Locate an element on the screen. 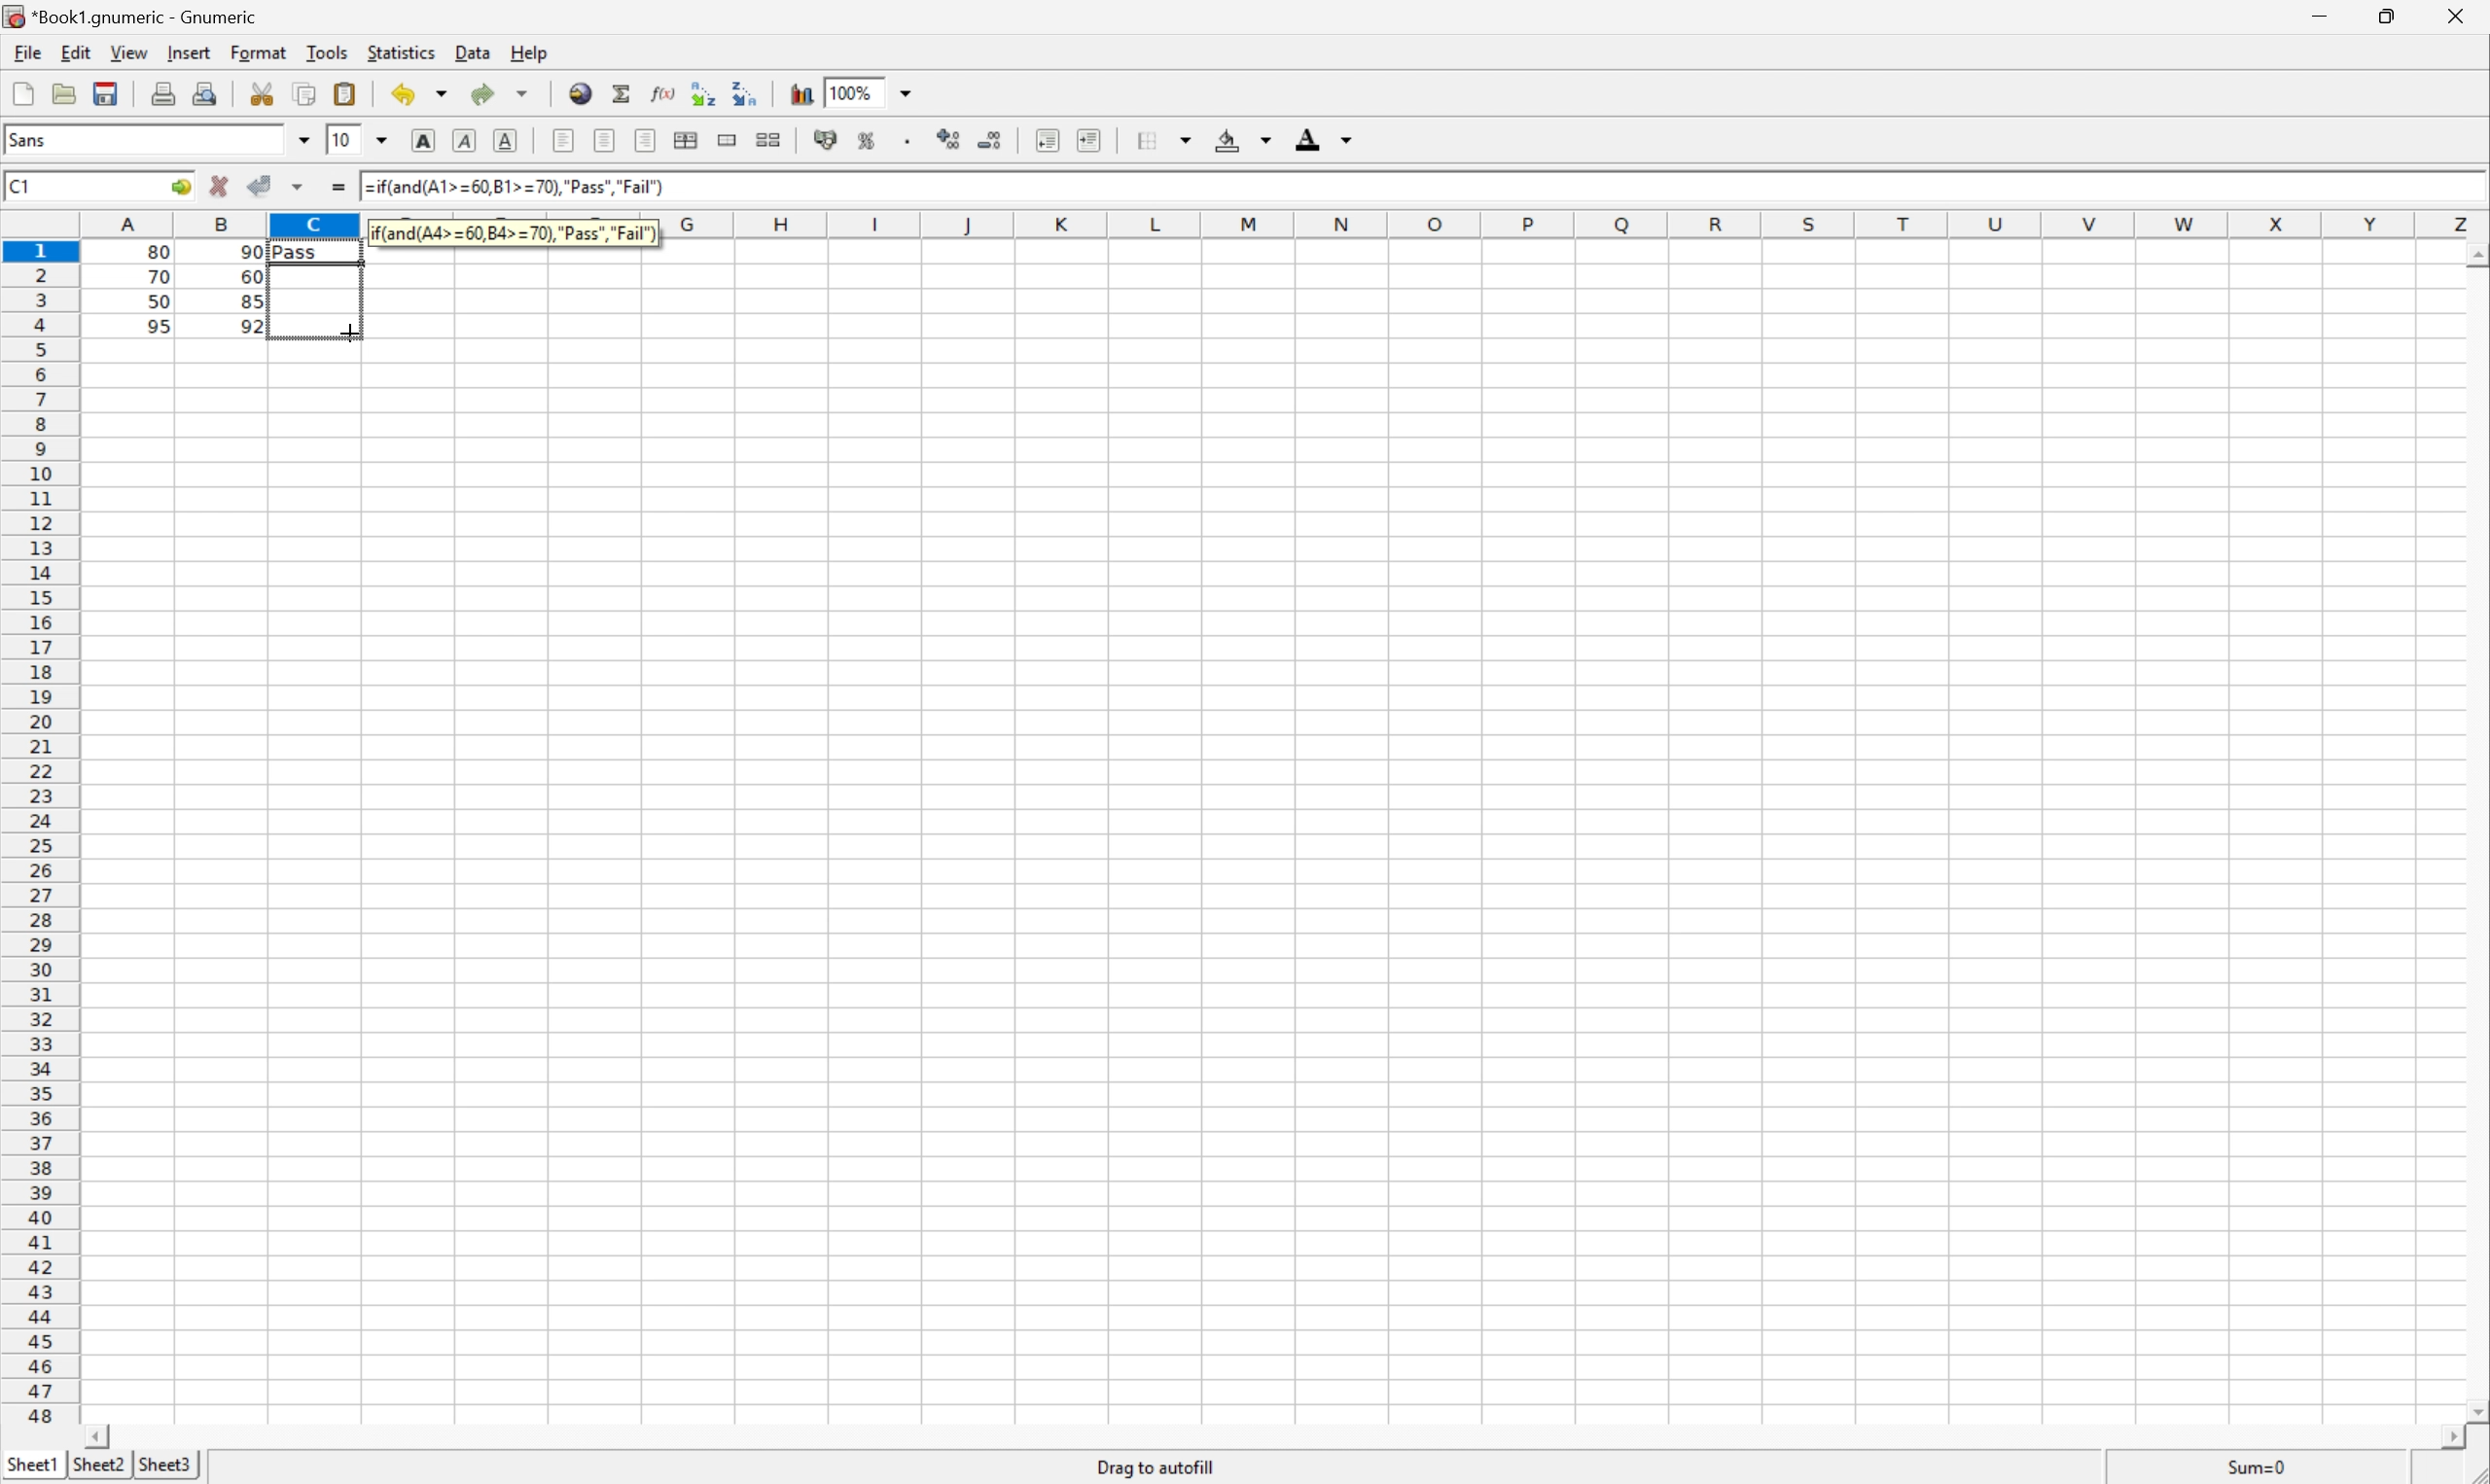 The width and height of the screenshot is (2490, 1484). Paste the clipboard is located at coordinates (347, 95).